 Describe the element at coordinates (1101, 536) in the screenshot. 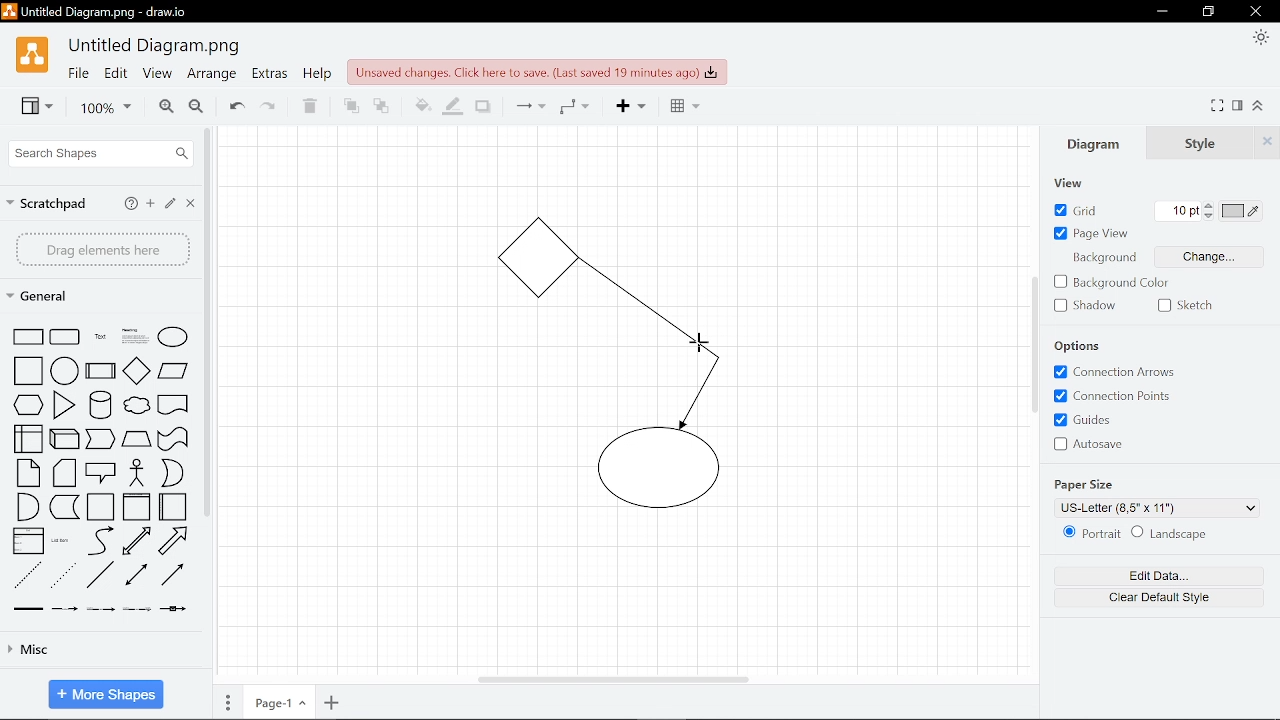

I see `Potrait` at that location.